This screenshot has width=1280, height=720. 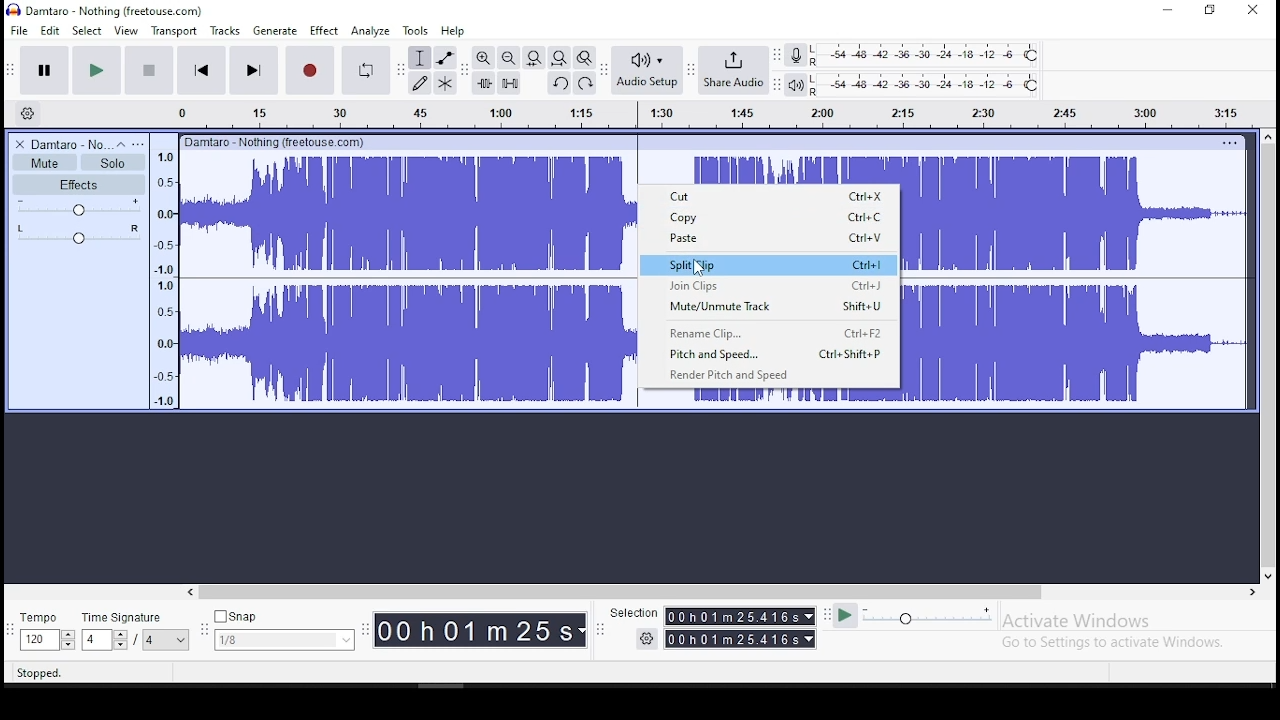 What do you see at coordinates (285, 640) in the screenshot?
I see `menu` at bounding box center [285, 640].